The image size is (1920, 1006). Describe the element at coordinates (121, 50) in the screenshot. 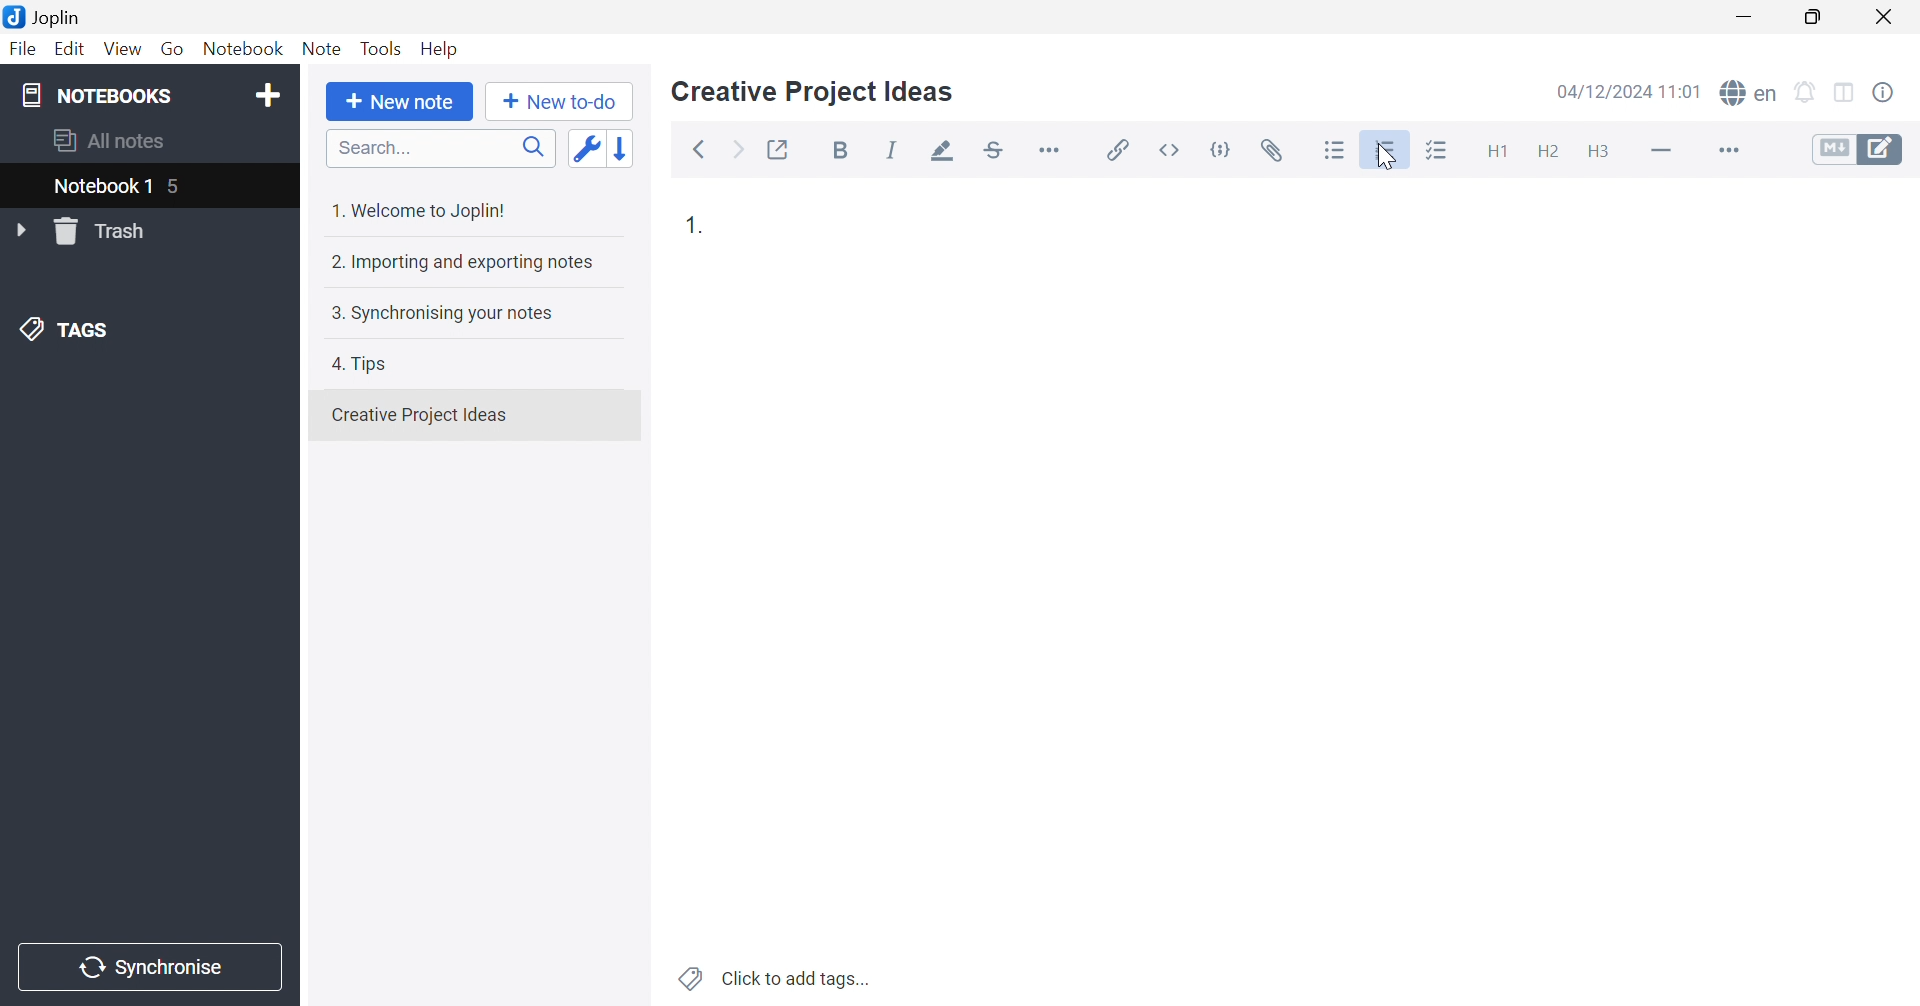

I see `View` at that location.